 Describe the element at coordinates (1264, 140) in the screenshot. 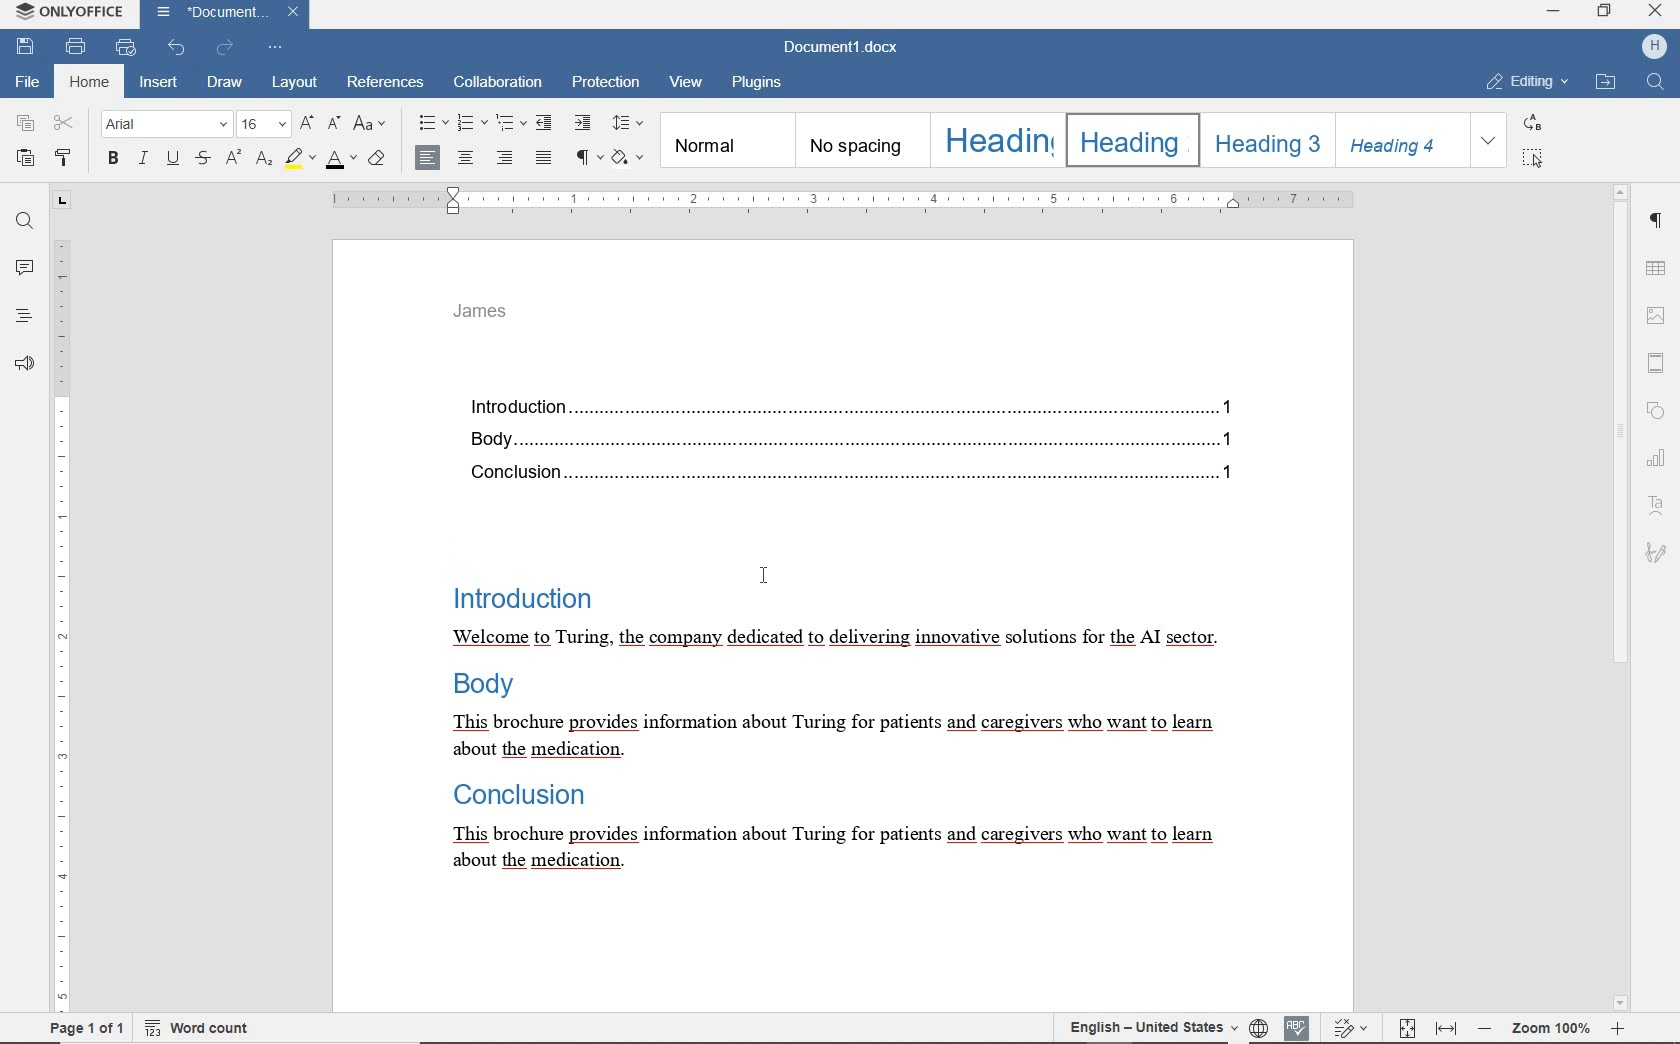

I see `Heading 3` at that location.